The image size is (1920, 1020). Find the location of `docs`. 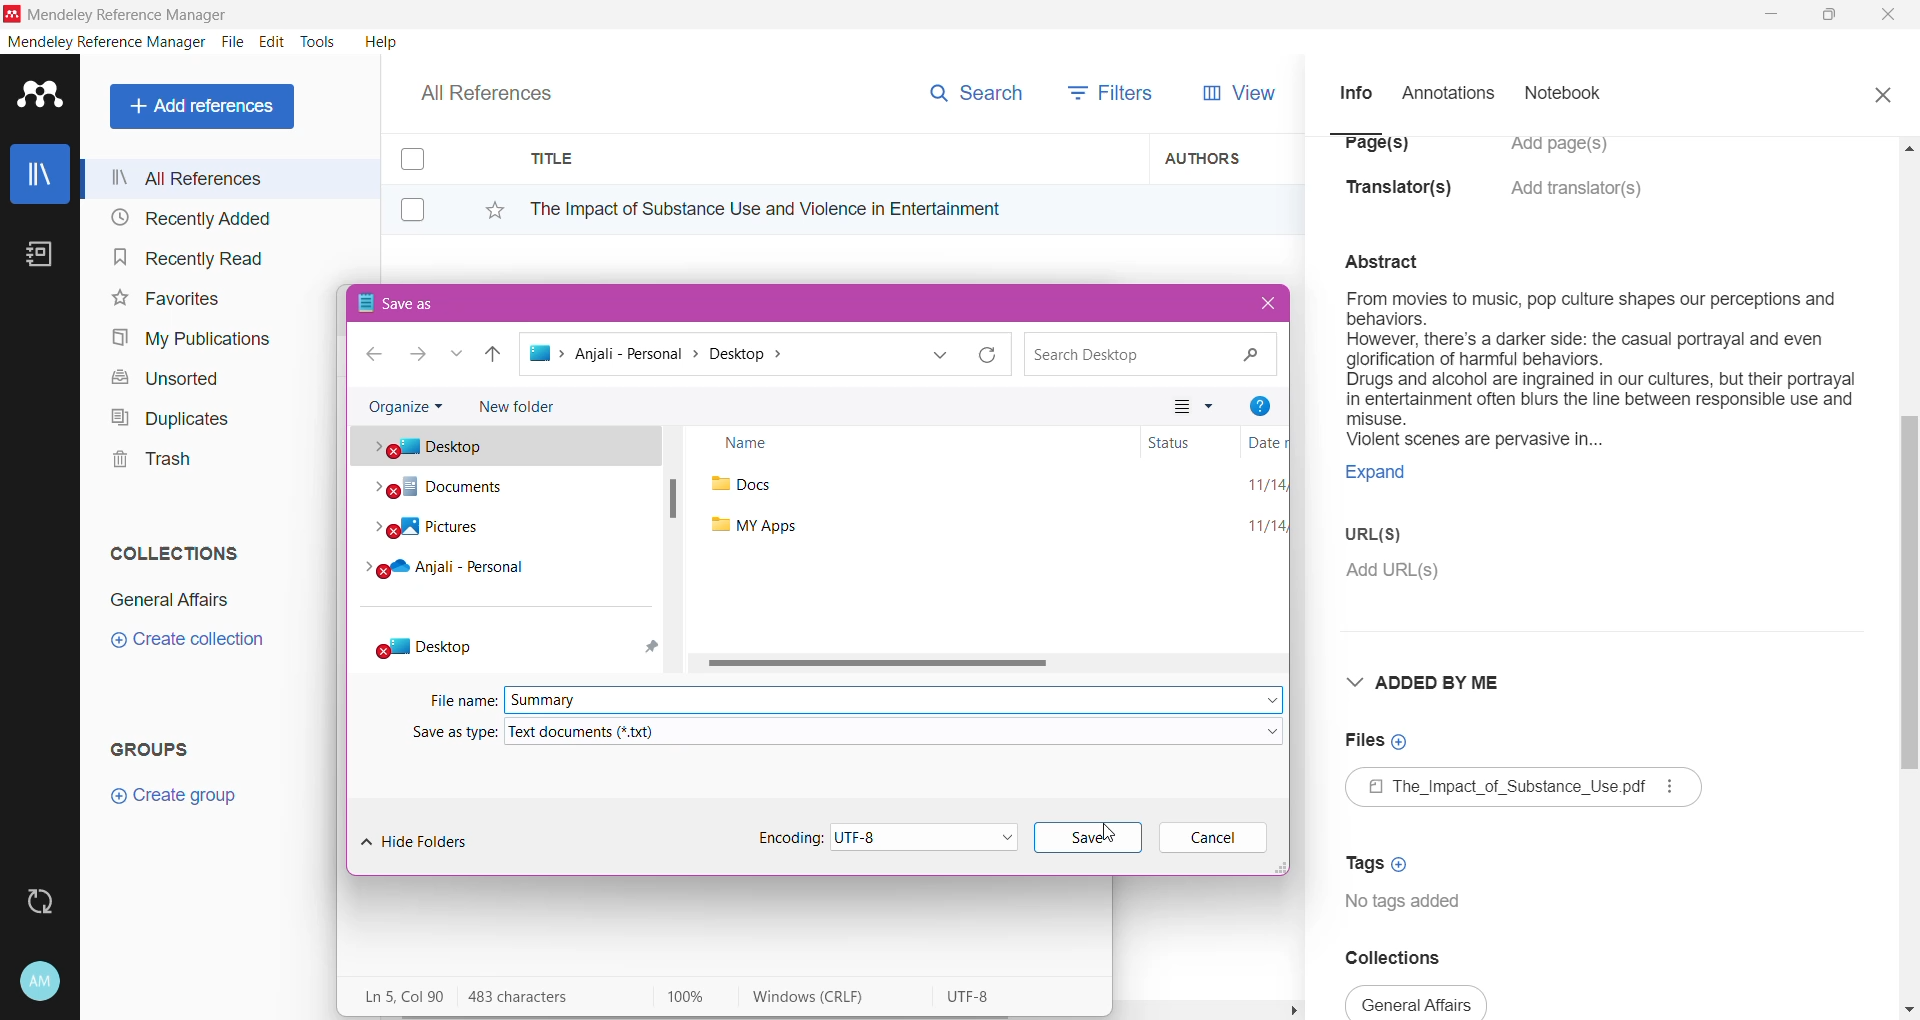

docs is located at coordinates (748, 487).